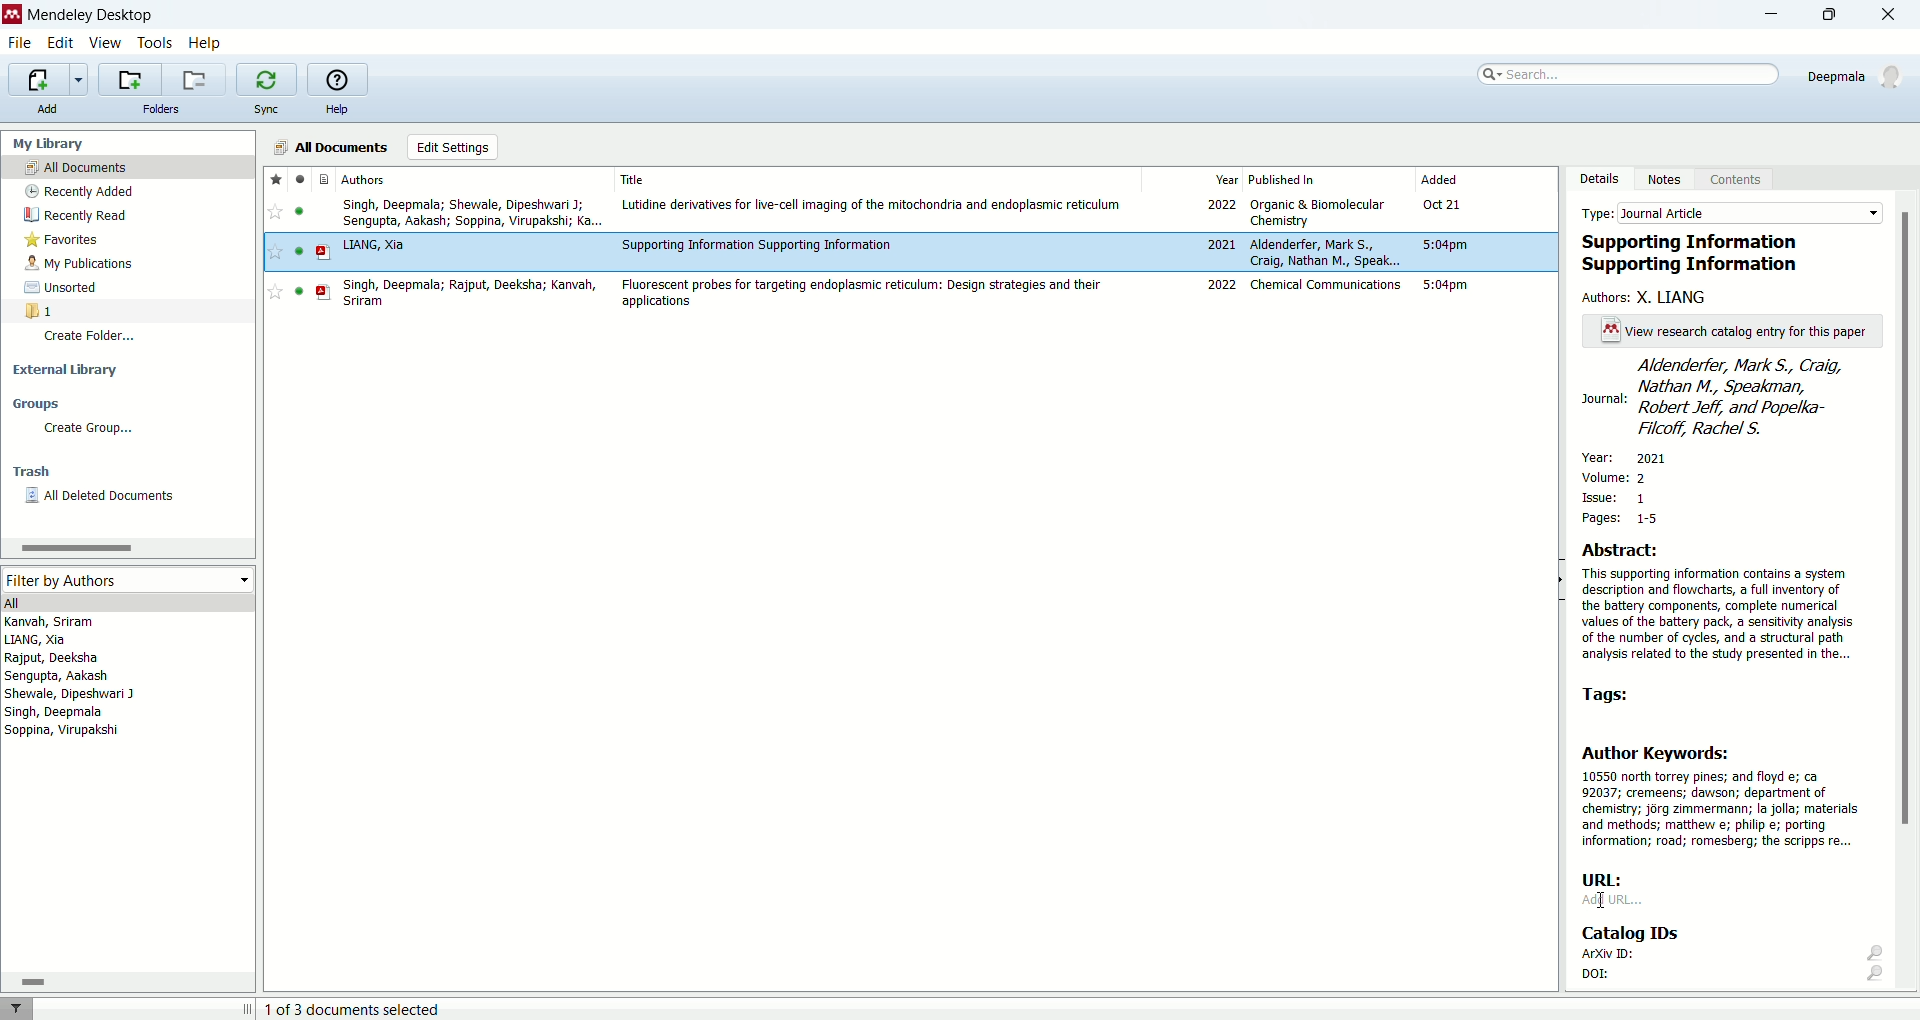 The height and width of the screenshot is (1020, 1920). Describe the element at coordinates (54, 109) in the screenshot. I see `add` at that location.